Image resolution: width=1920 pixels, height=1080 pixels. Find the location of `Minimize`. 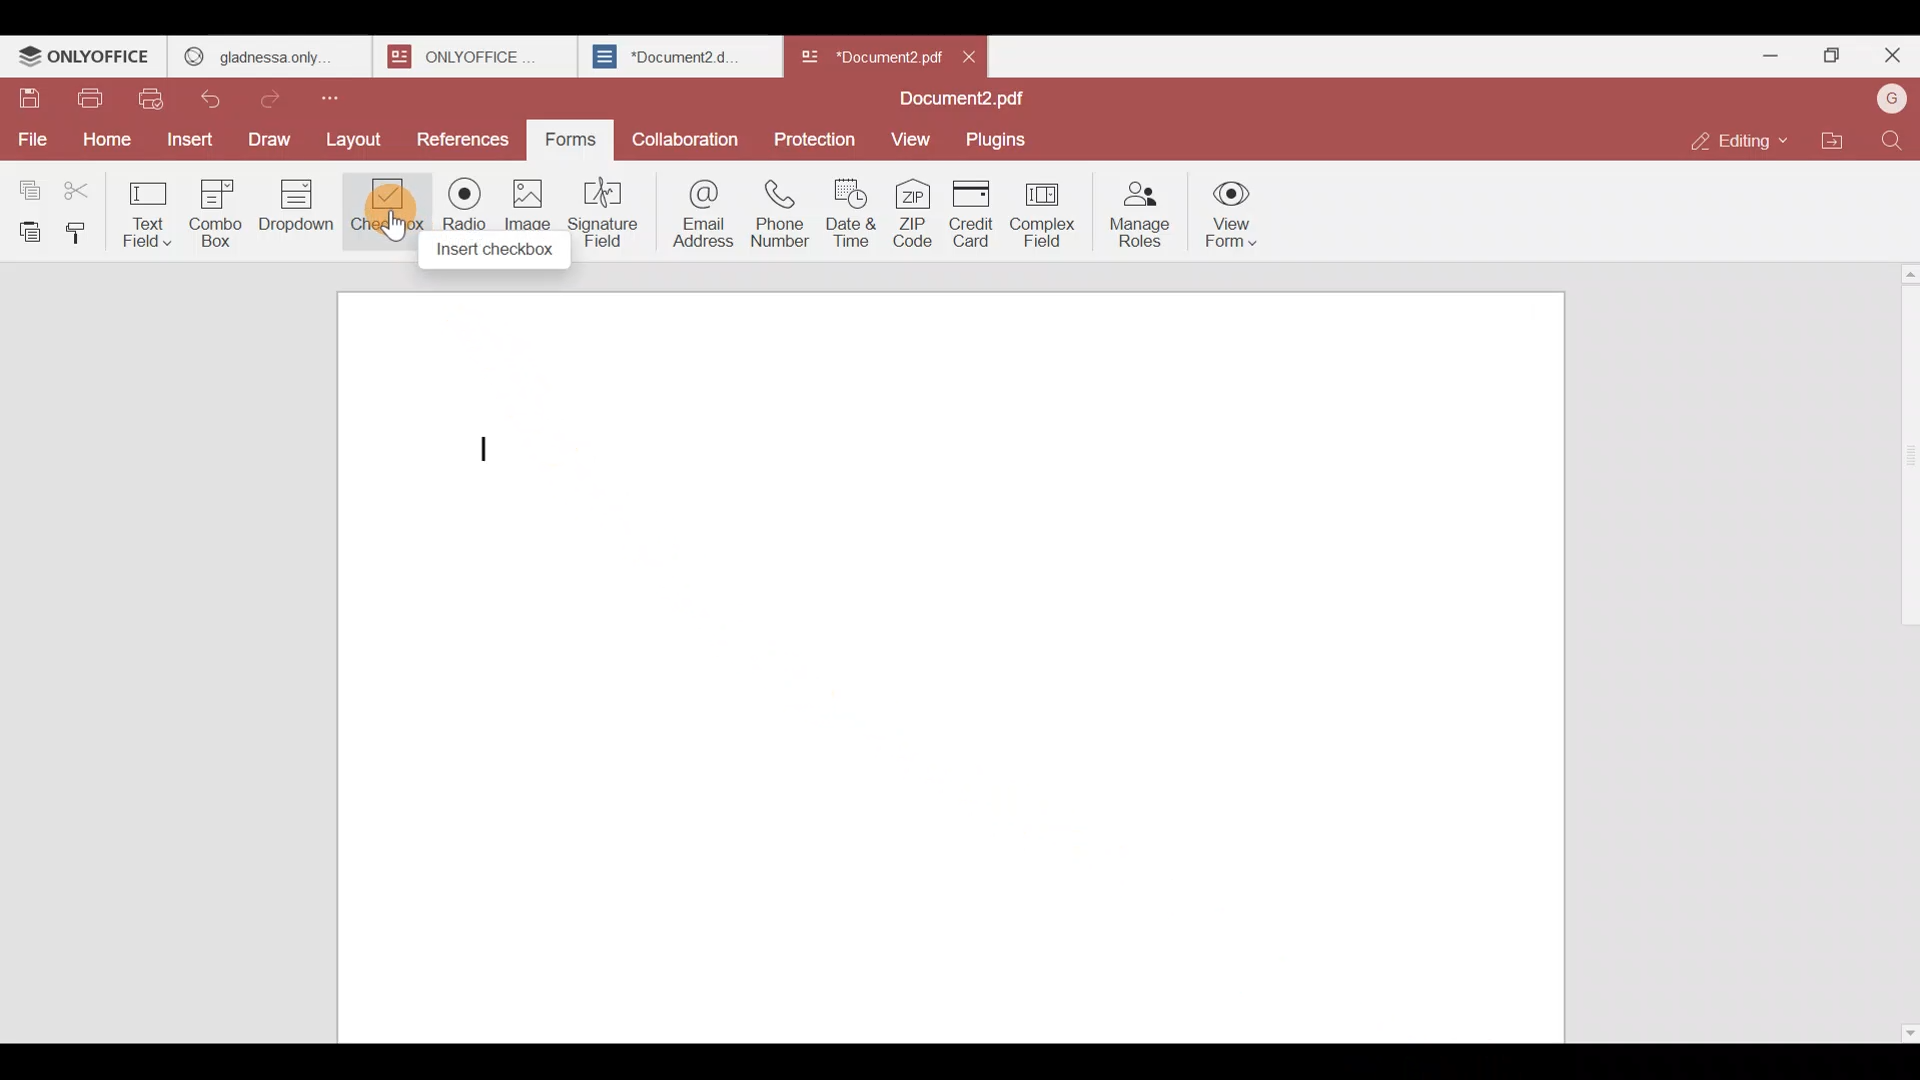

Minimize is located at coordinates (1762, 52).